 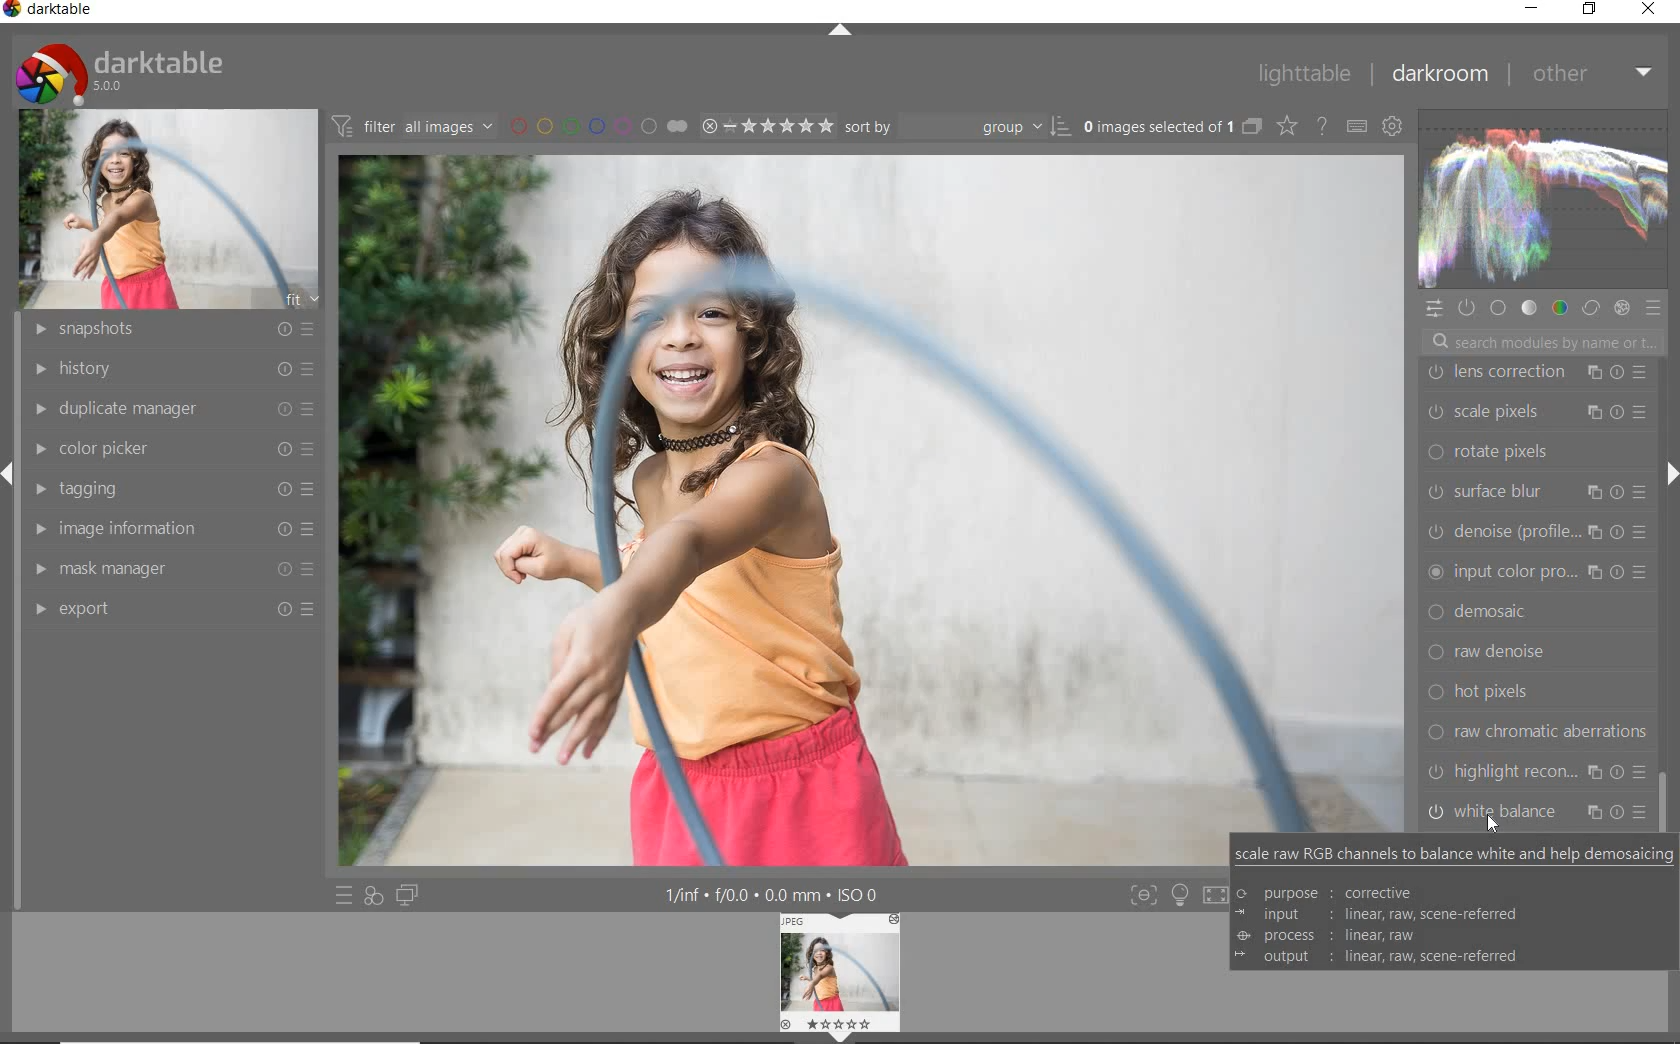 What do you see at coordinates (1500, 310) in the screenshot?
I see `base` at bounding box center [1500, 310].